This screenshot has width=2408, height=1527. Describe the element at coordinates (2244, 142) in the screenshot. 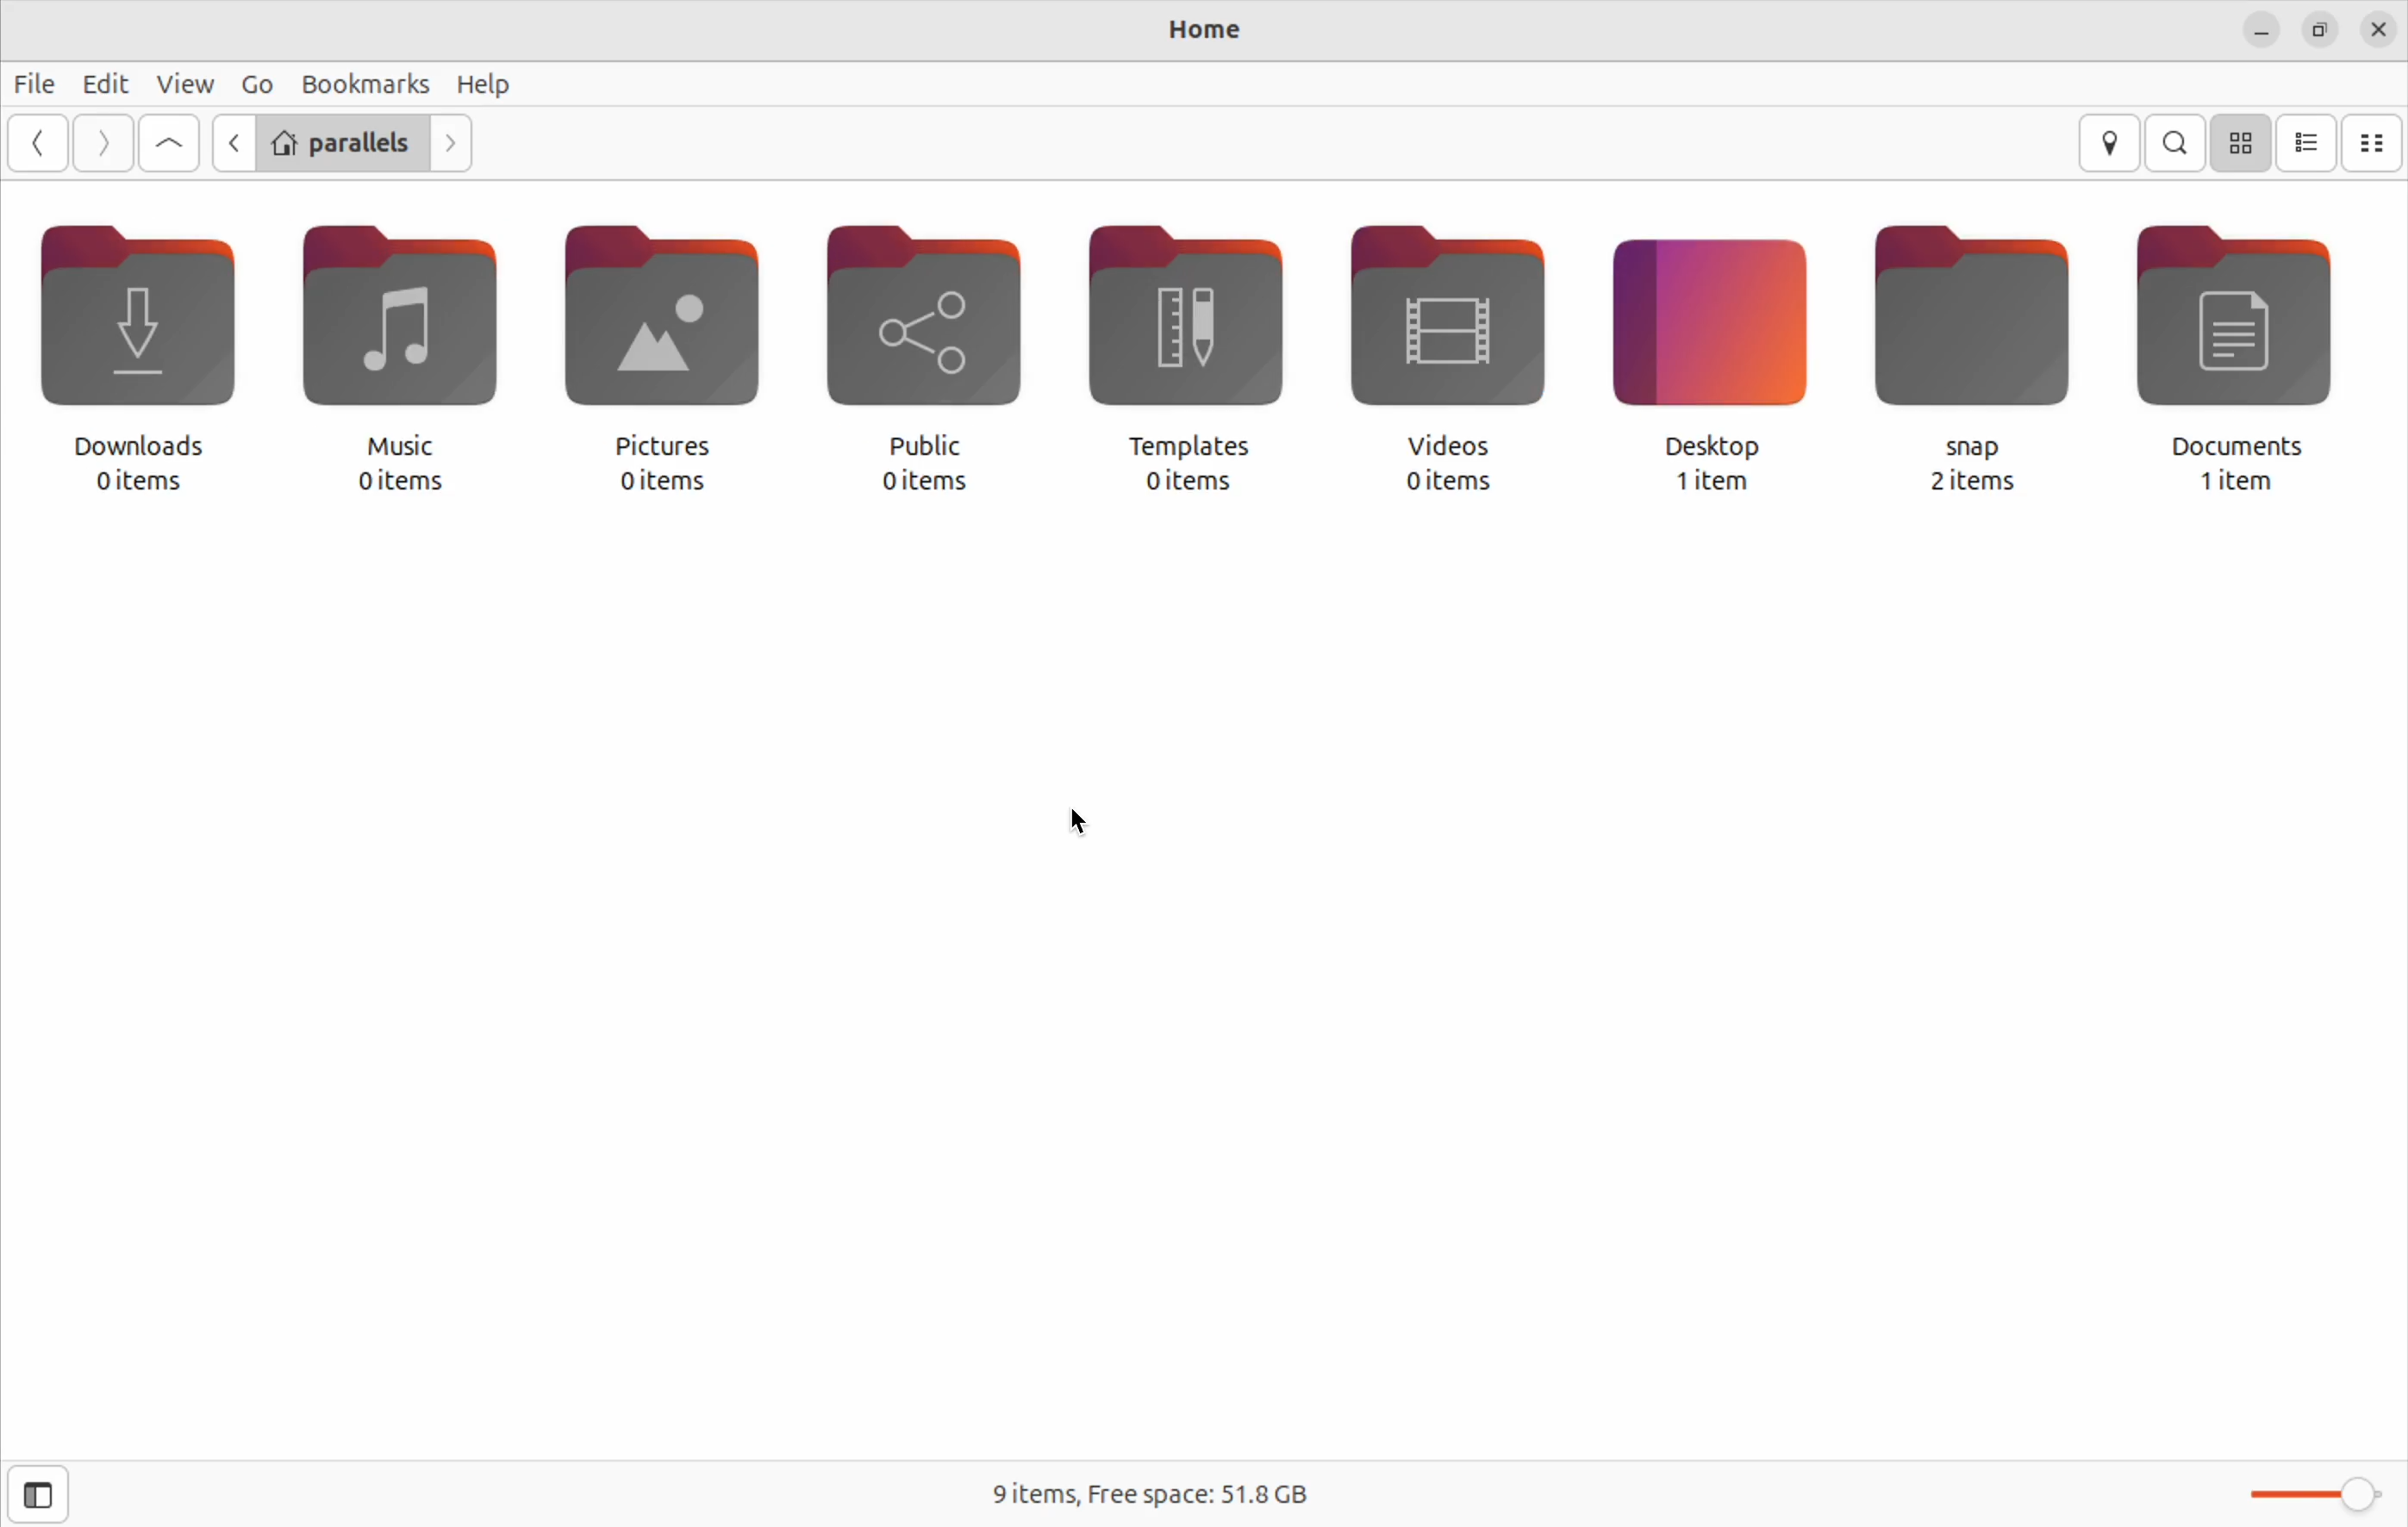

I see `icon view` at that location.